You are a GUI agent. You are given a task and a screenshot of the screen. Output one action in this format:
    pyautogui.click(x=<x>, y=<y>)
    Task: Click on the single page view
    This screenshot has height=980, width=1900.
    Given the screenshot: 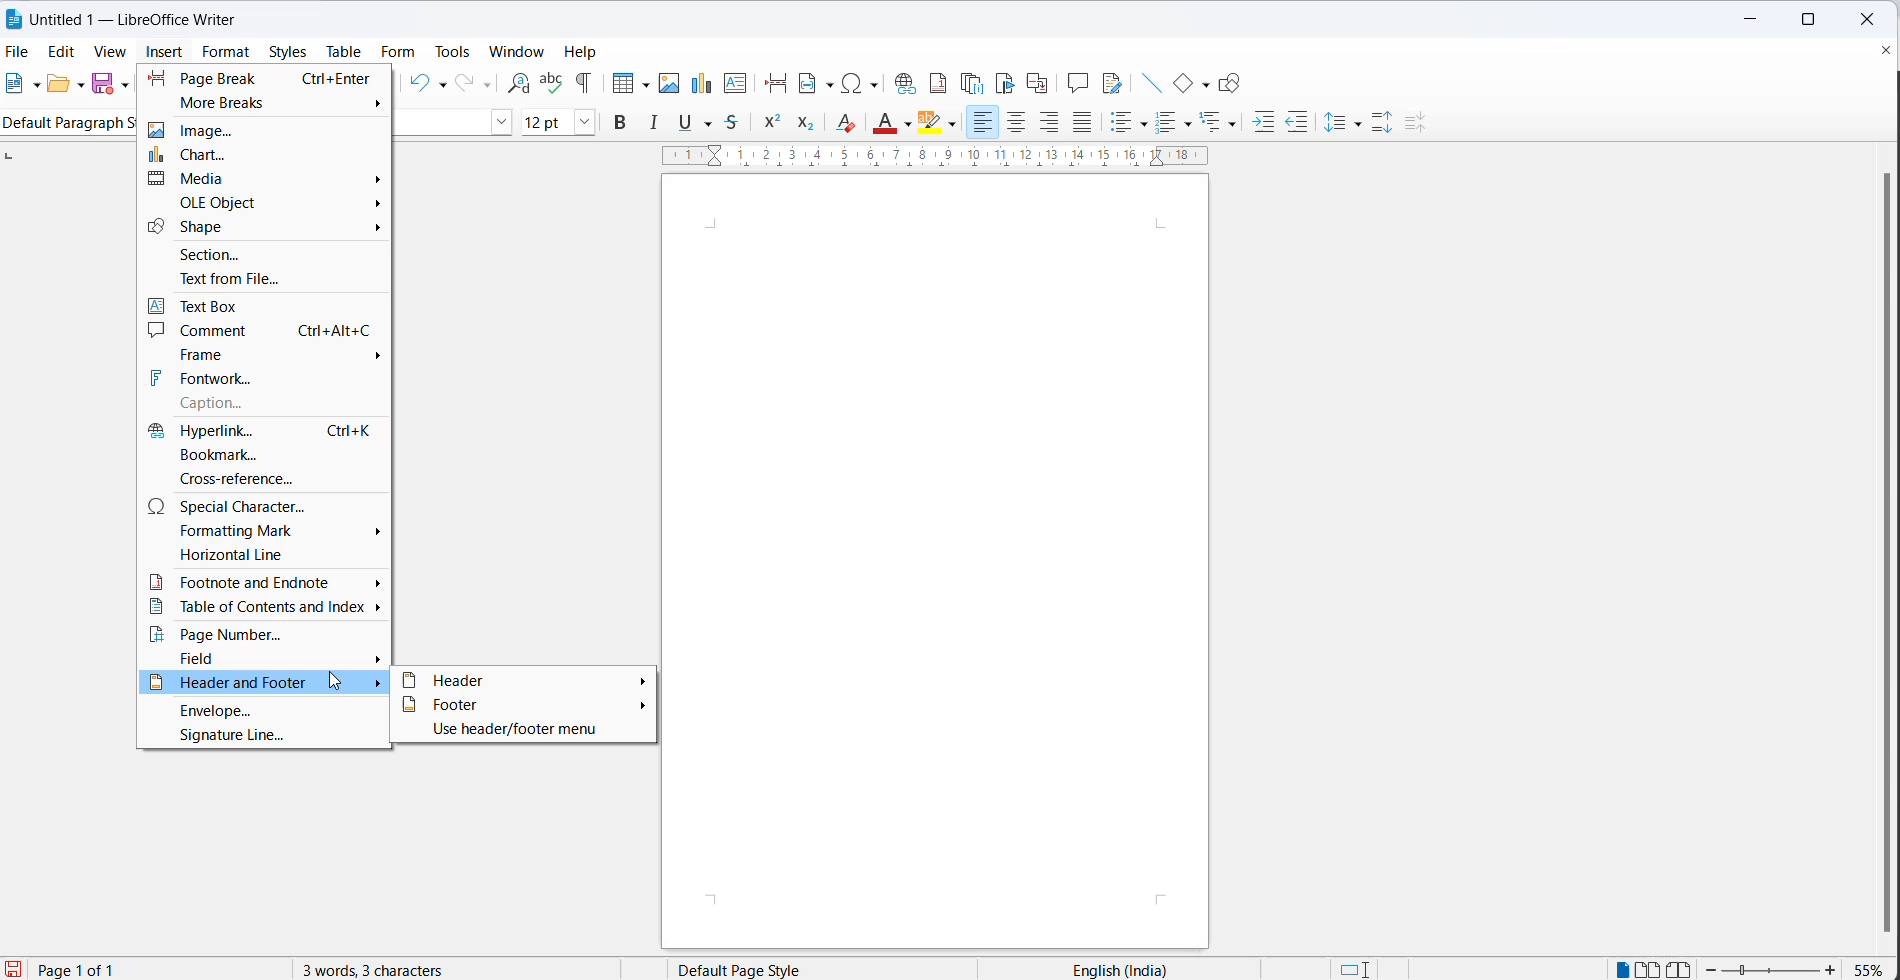 What is the action you would take?
    pyautogui.click(x=1617, y=969)
    